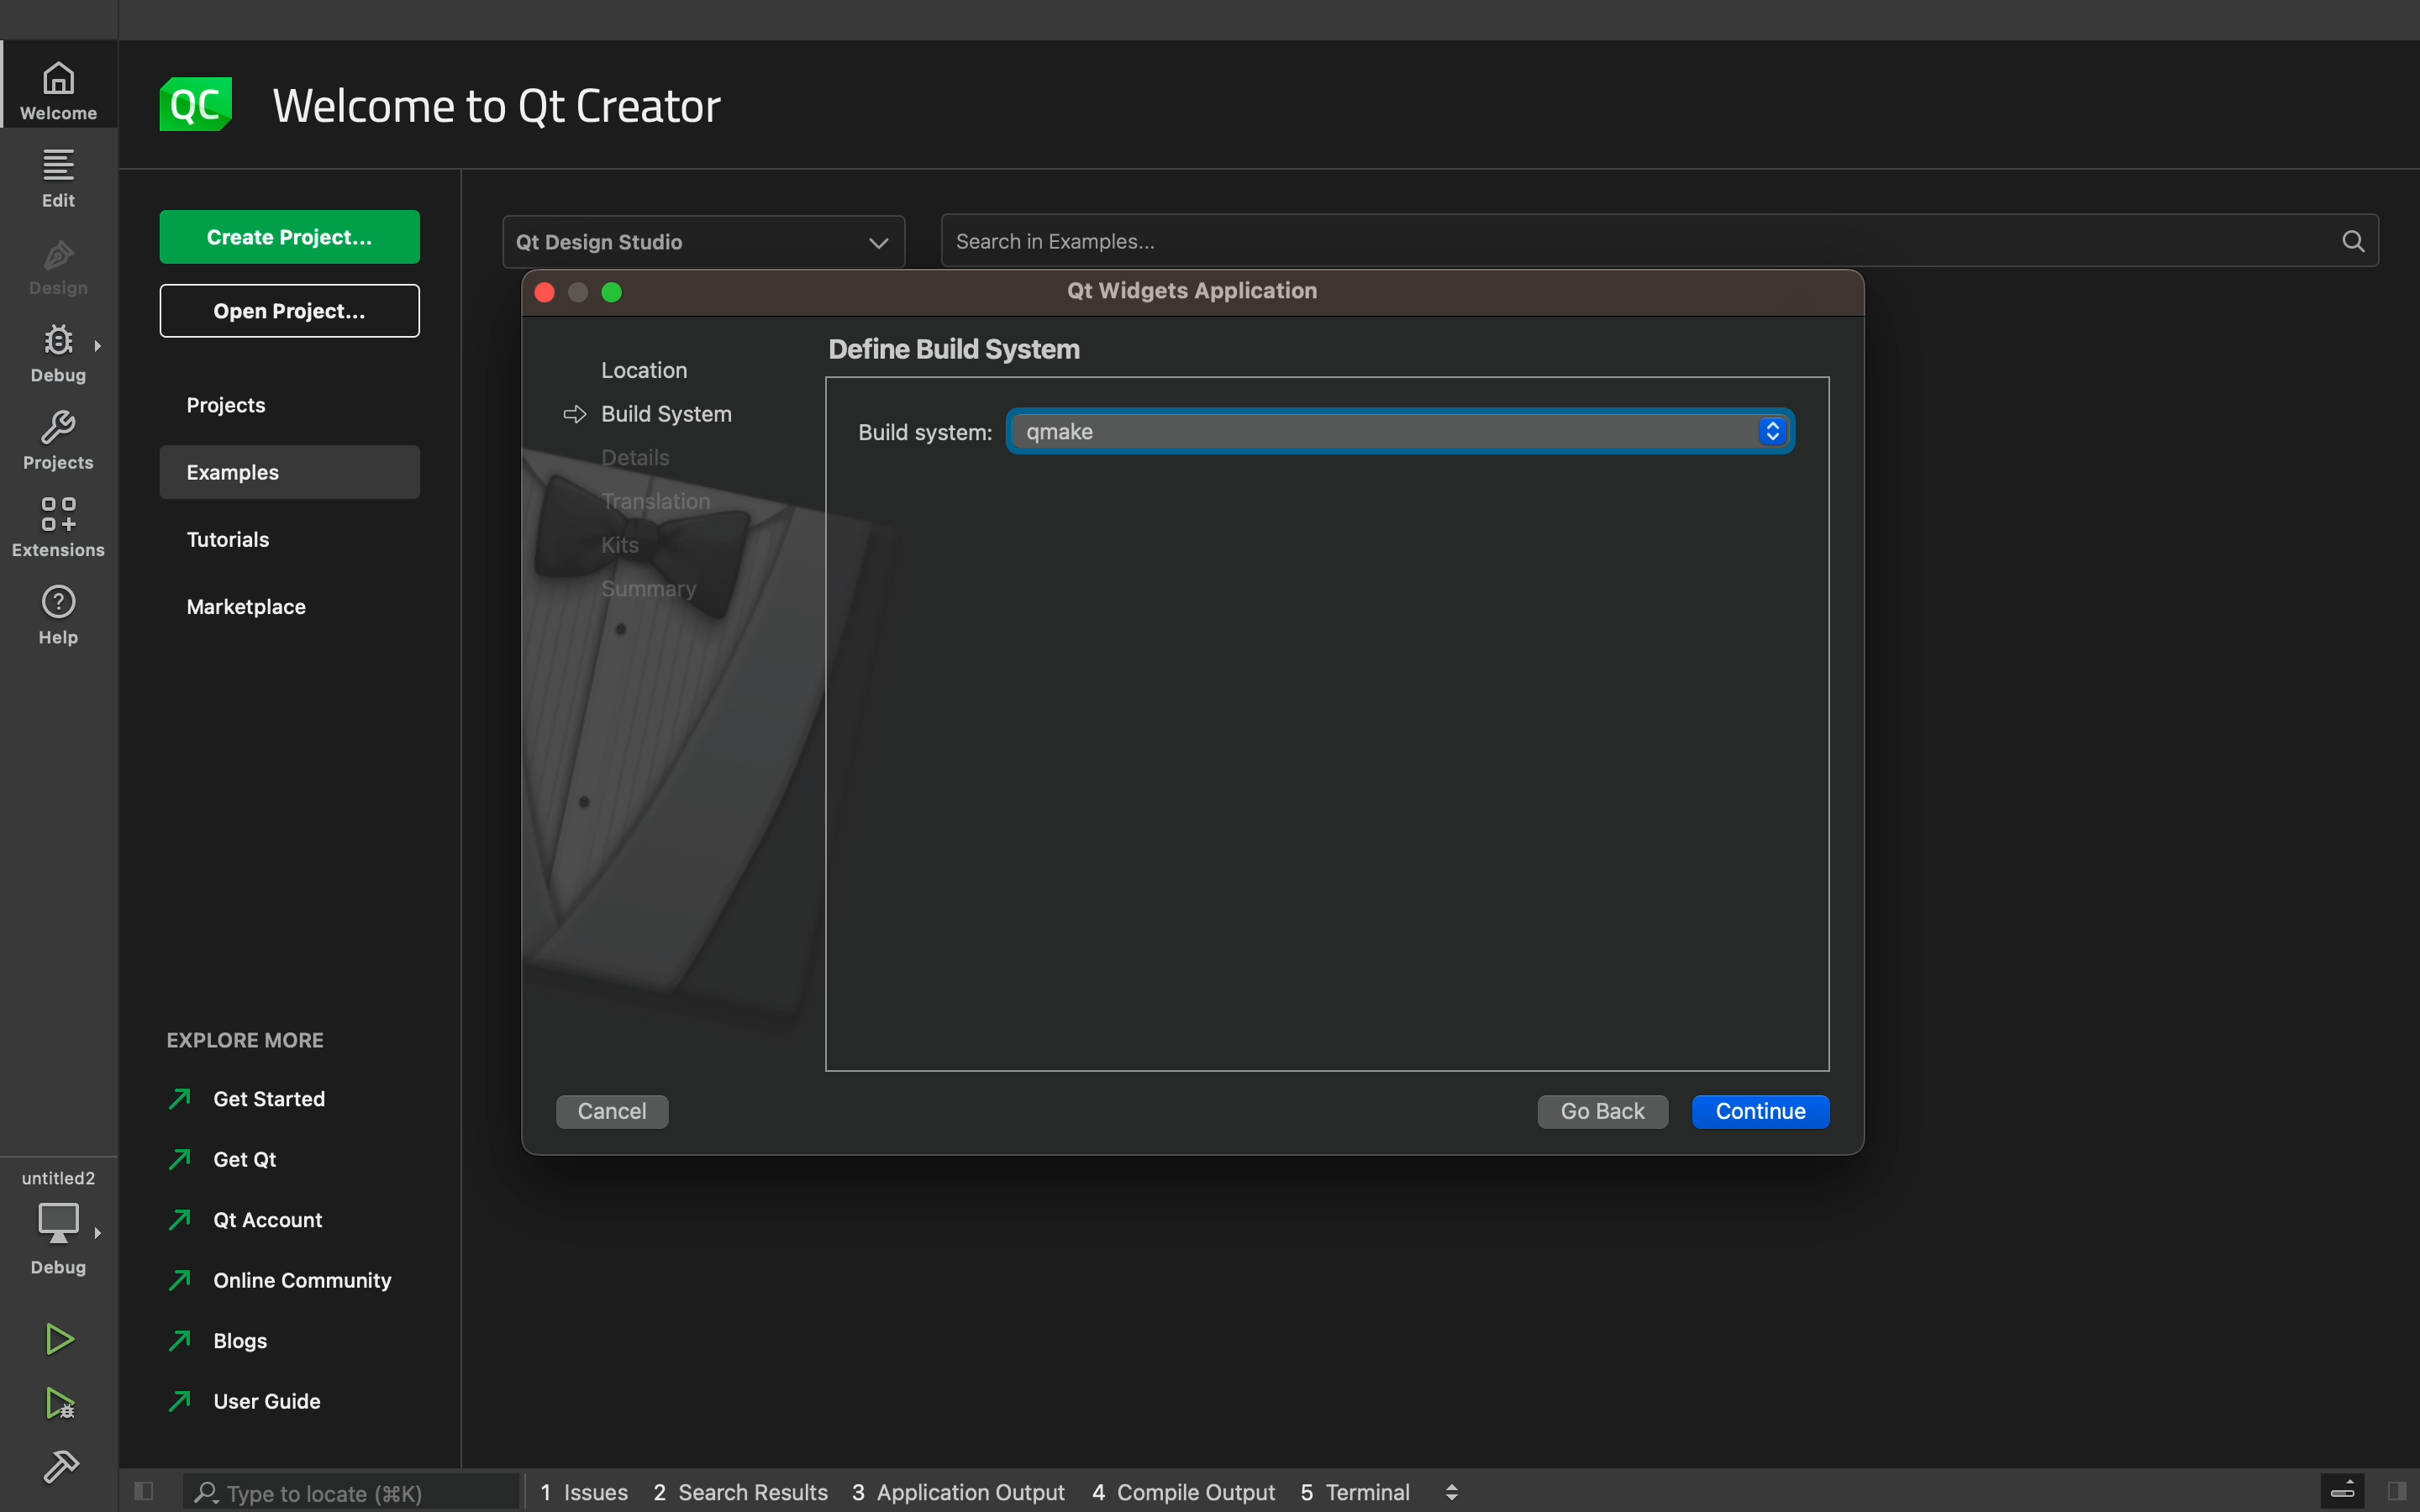 The width and height of the screenshot is (2420, 1512). I want to click on , so click(66, 1470).